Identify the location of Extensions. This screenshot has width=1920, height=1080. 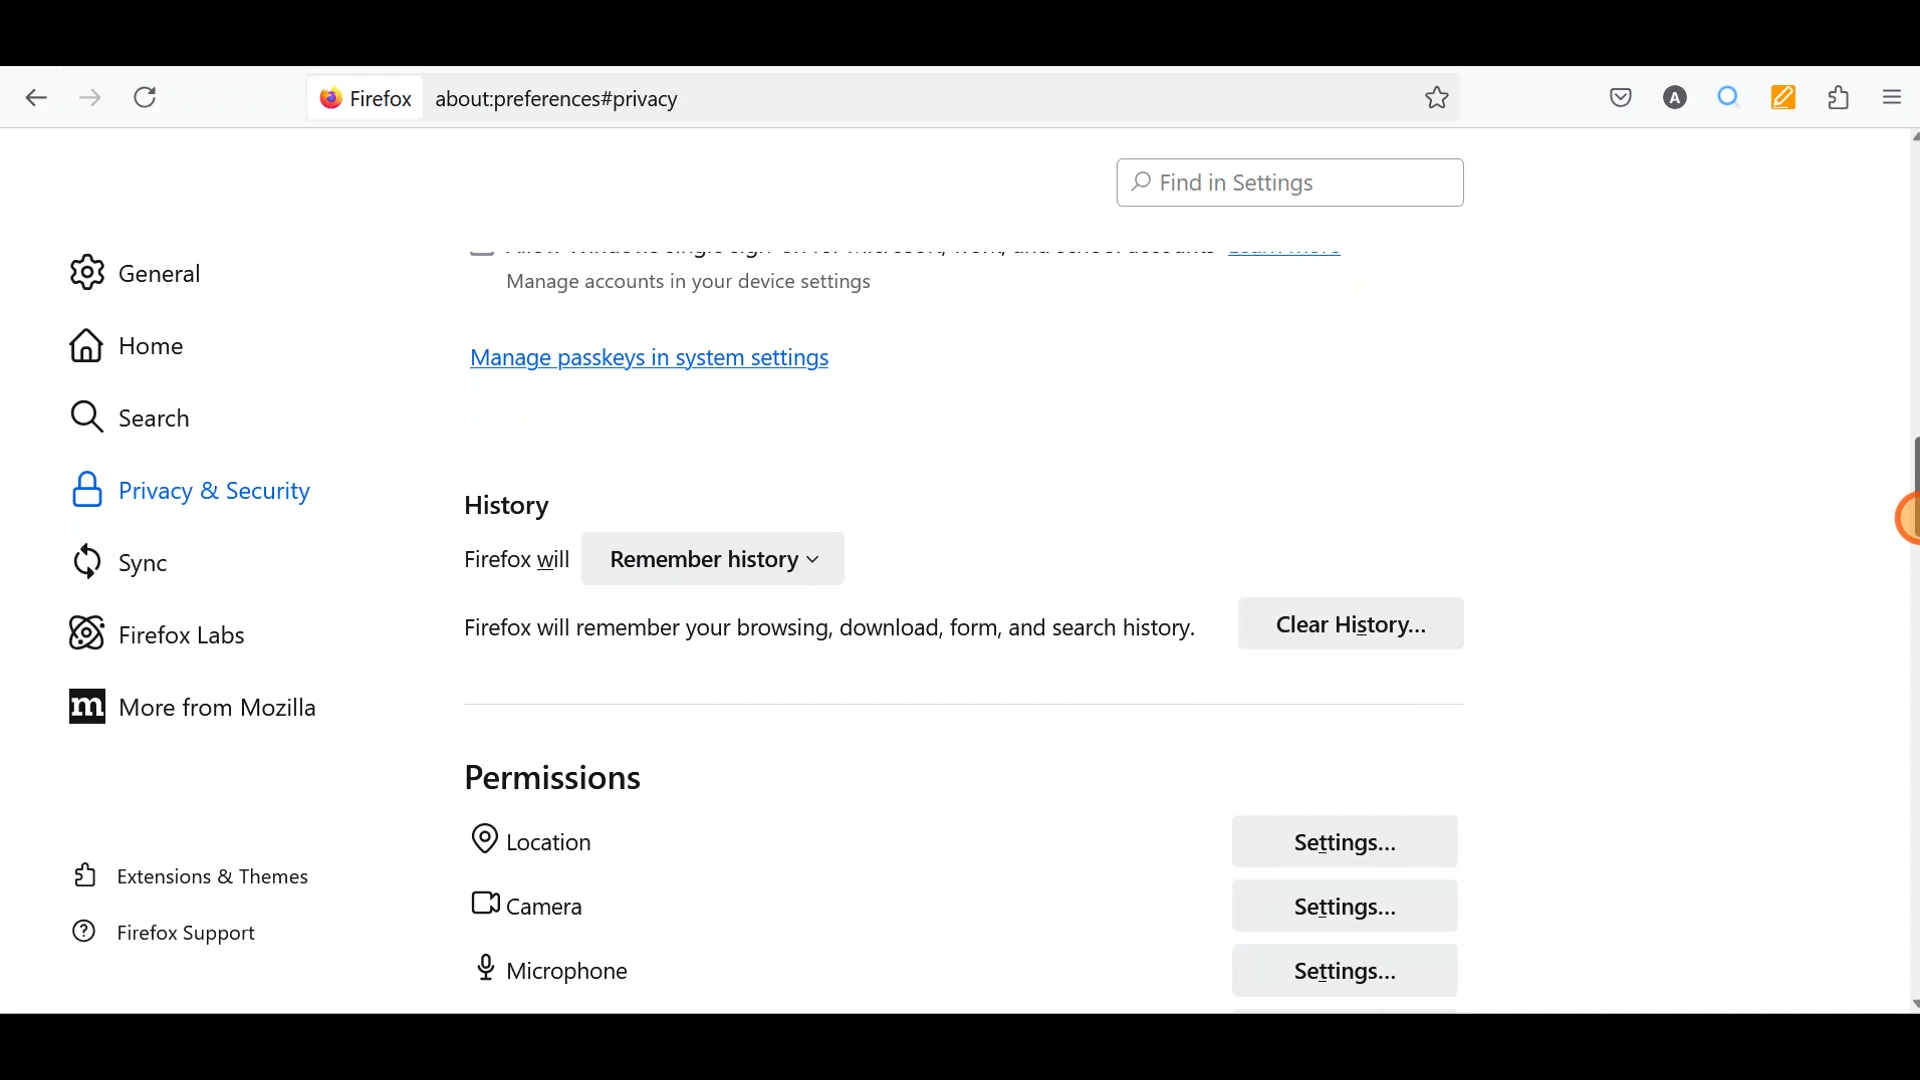
(1833, 98).